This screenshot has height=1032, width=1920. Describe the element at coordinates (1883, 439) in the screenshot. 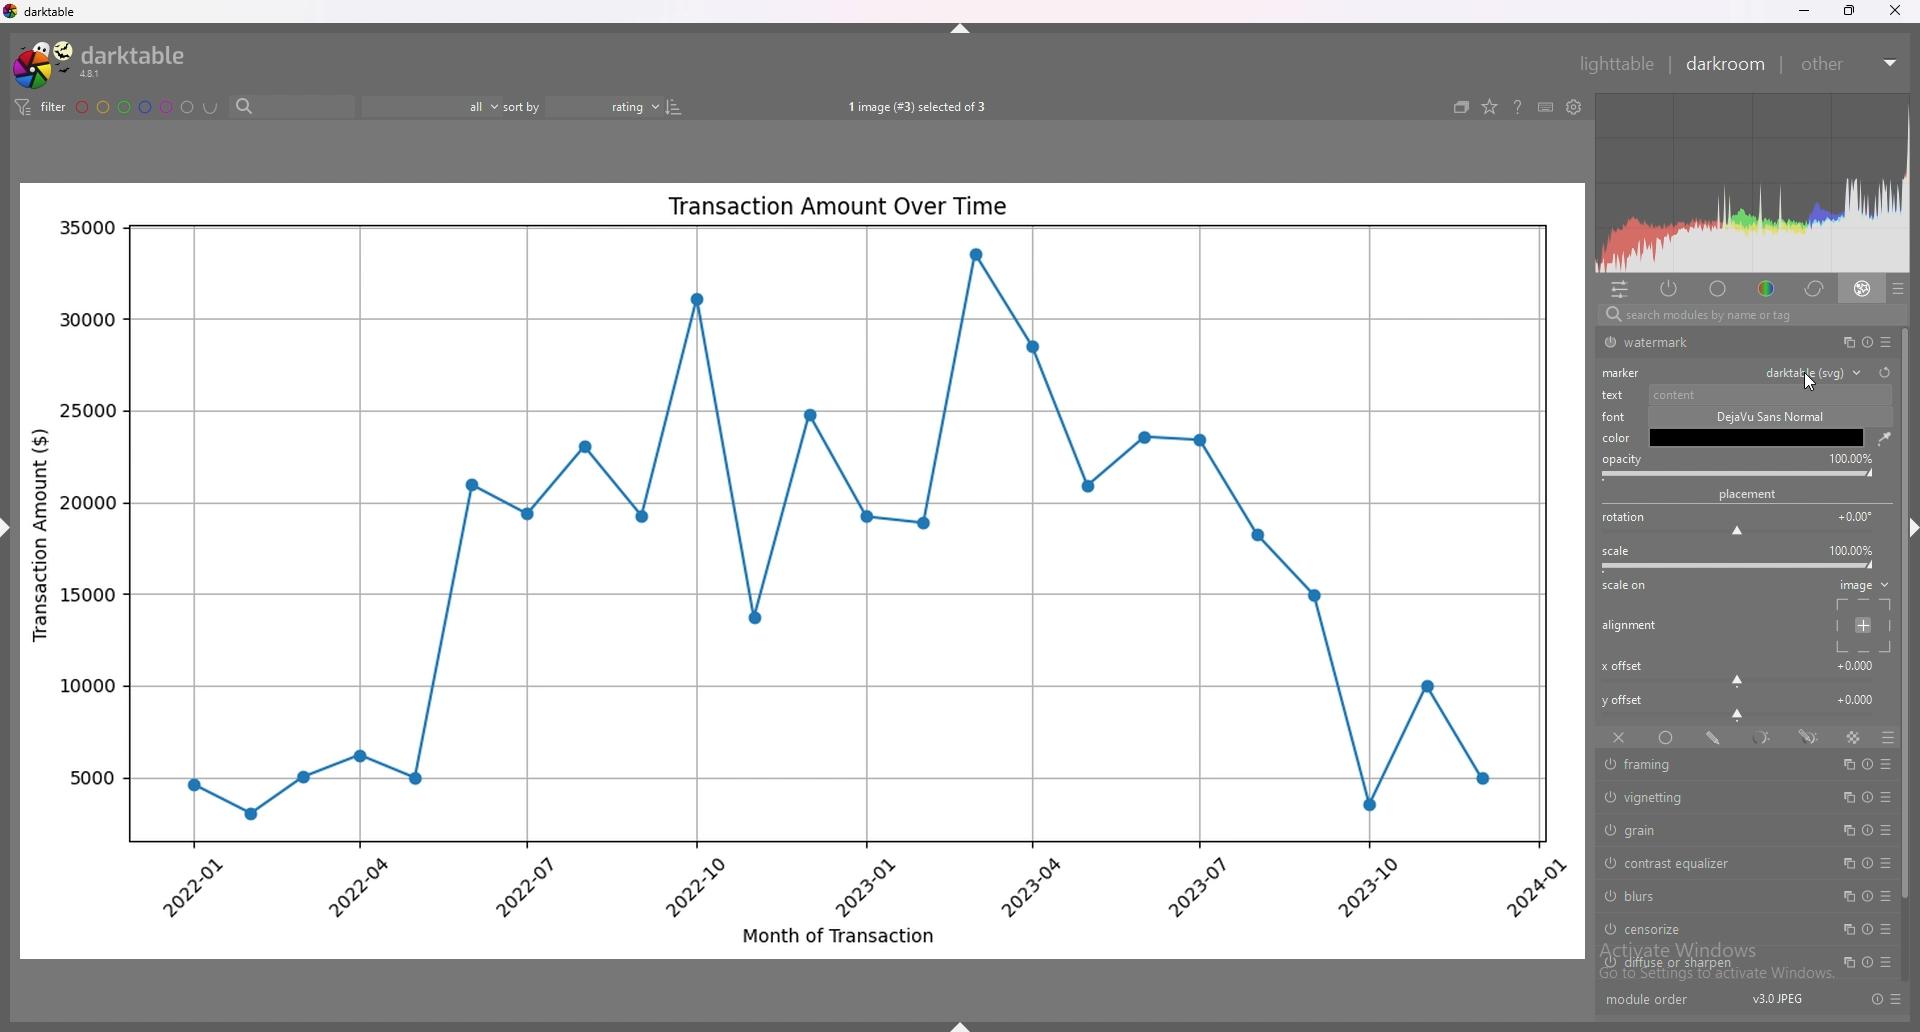

I see `waterdrop` at that location.